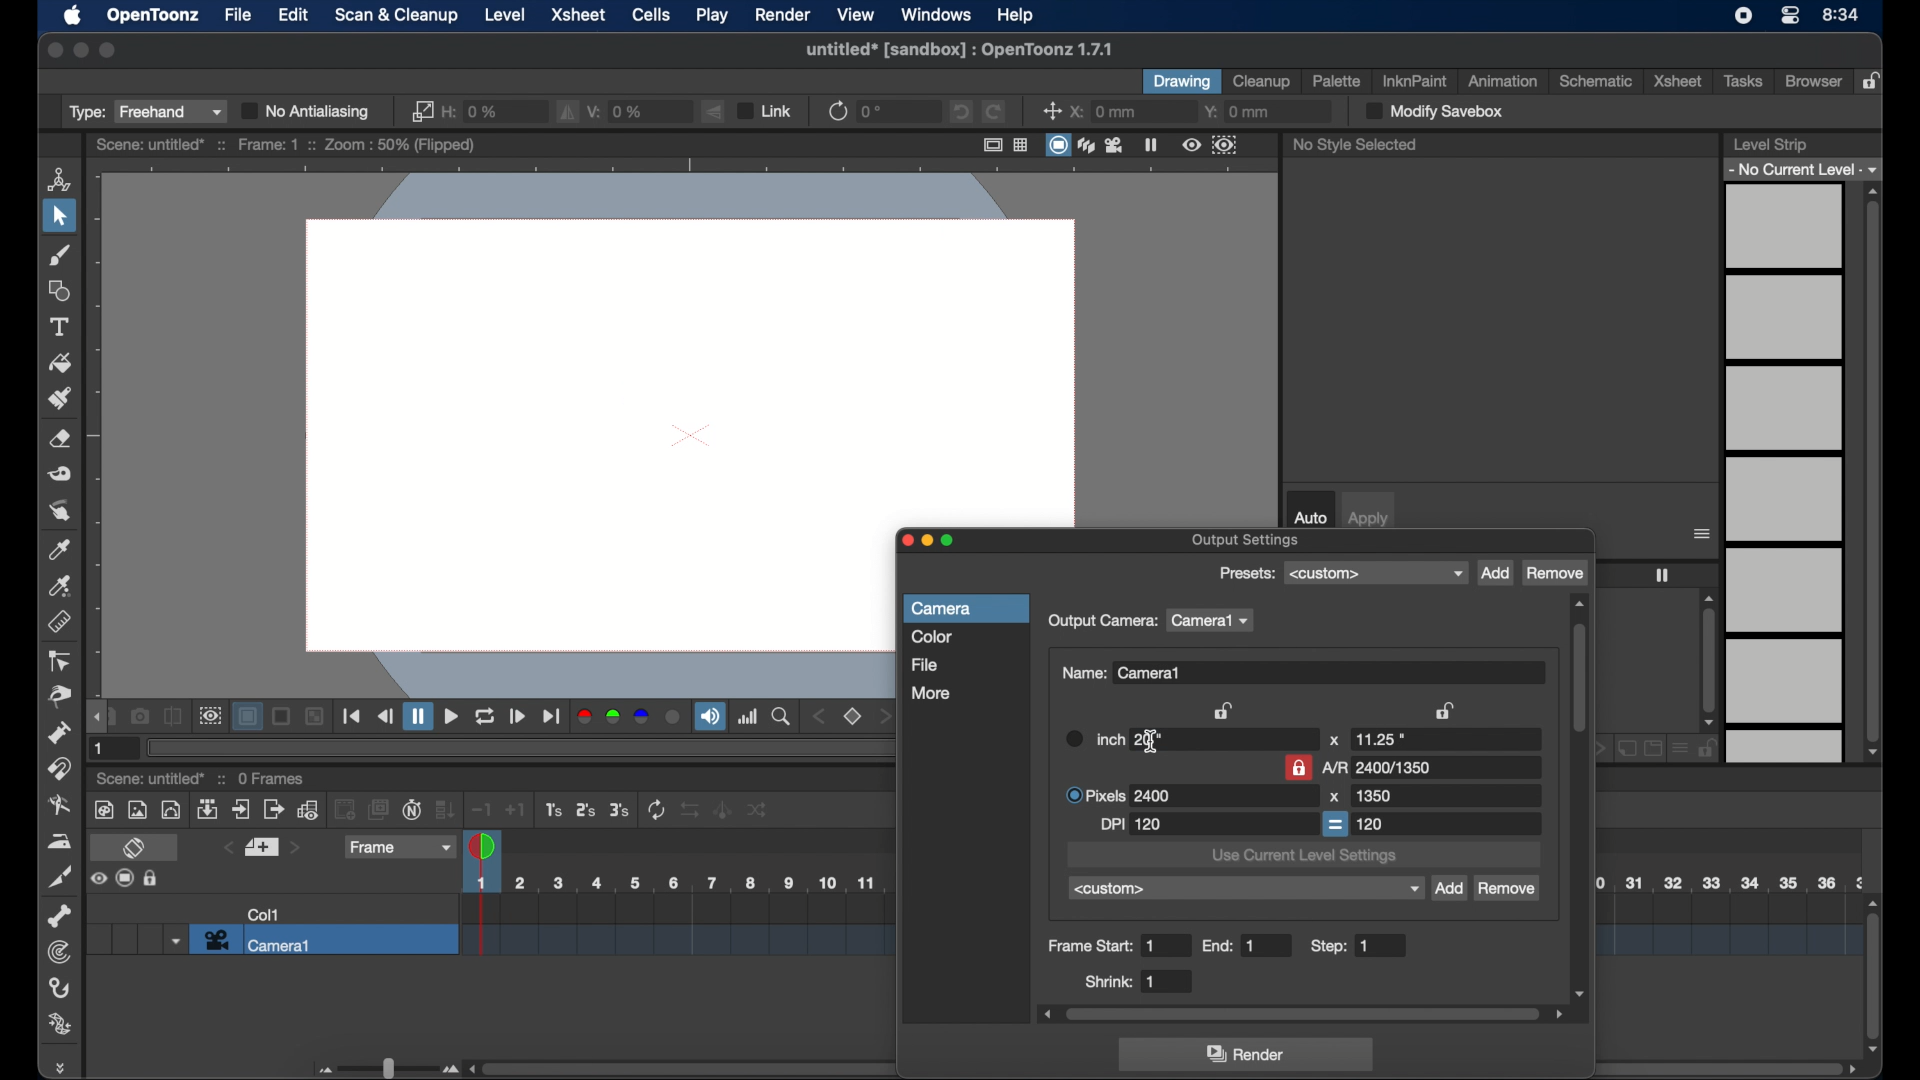  What do you see at coordinates (1355, 144) in the screenshot?
I see `no style selected` at bounding box center [1355, 144].